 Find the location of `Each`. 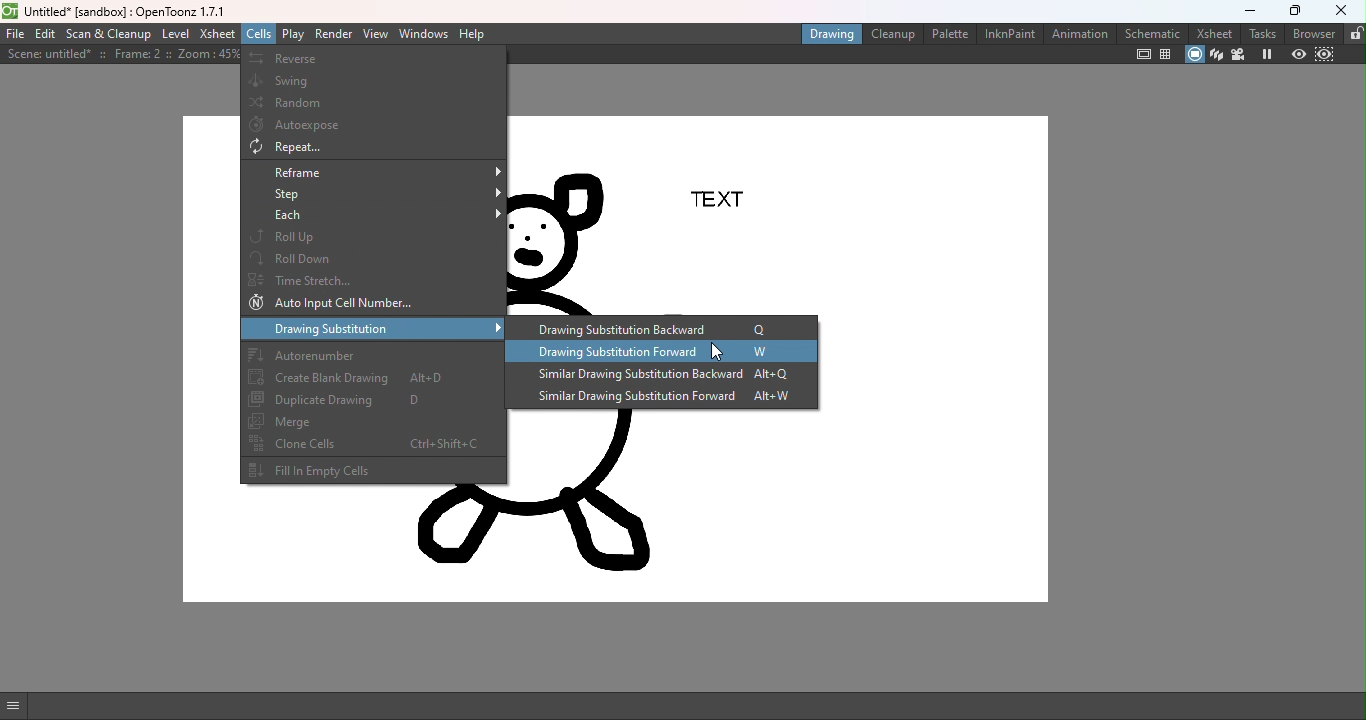

Each is located at coordinates (378, 216).